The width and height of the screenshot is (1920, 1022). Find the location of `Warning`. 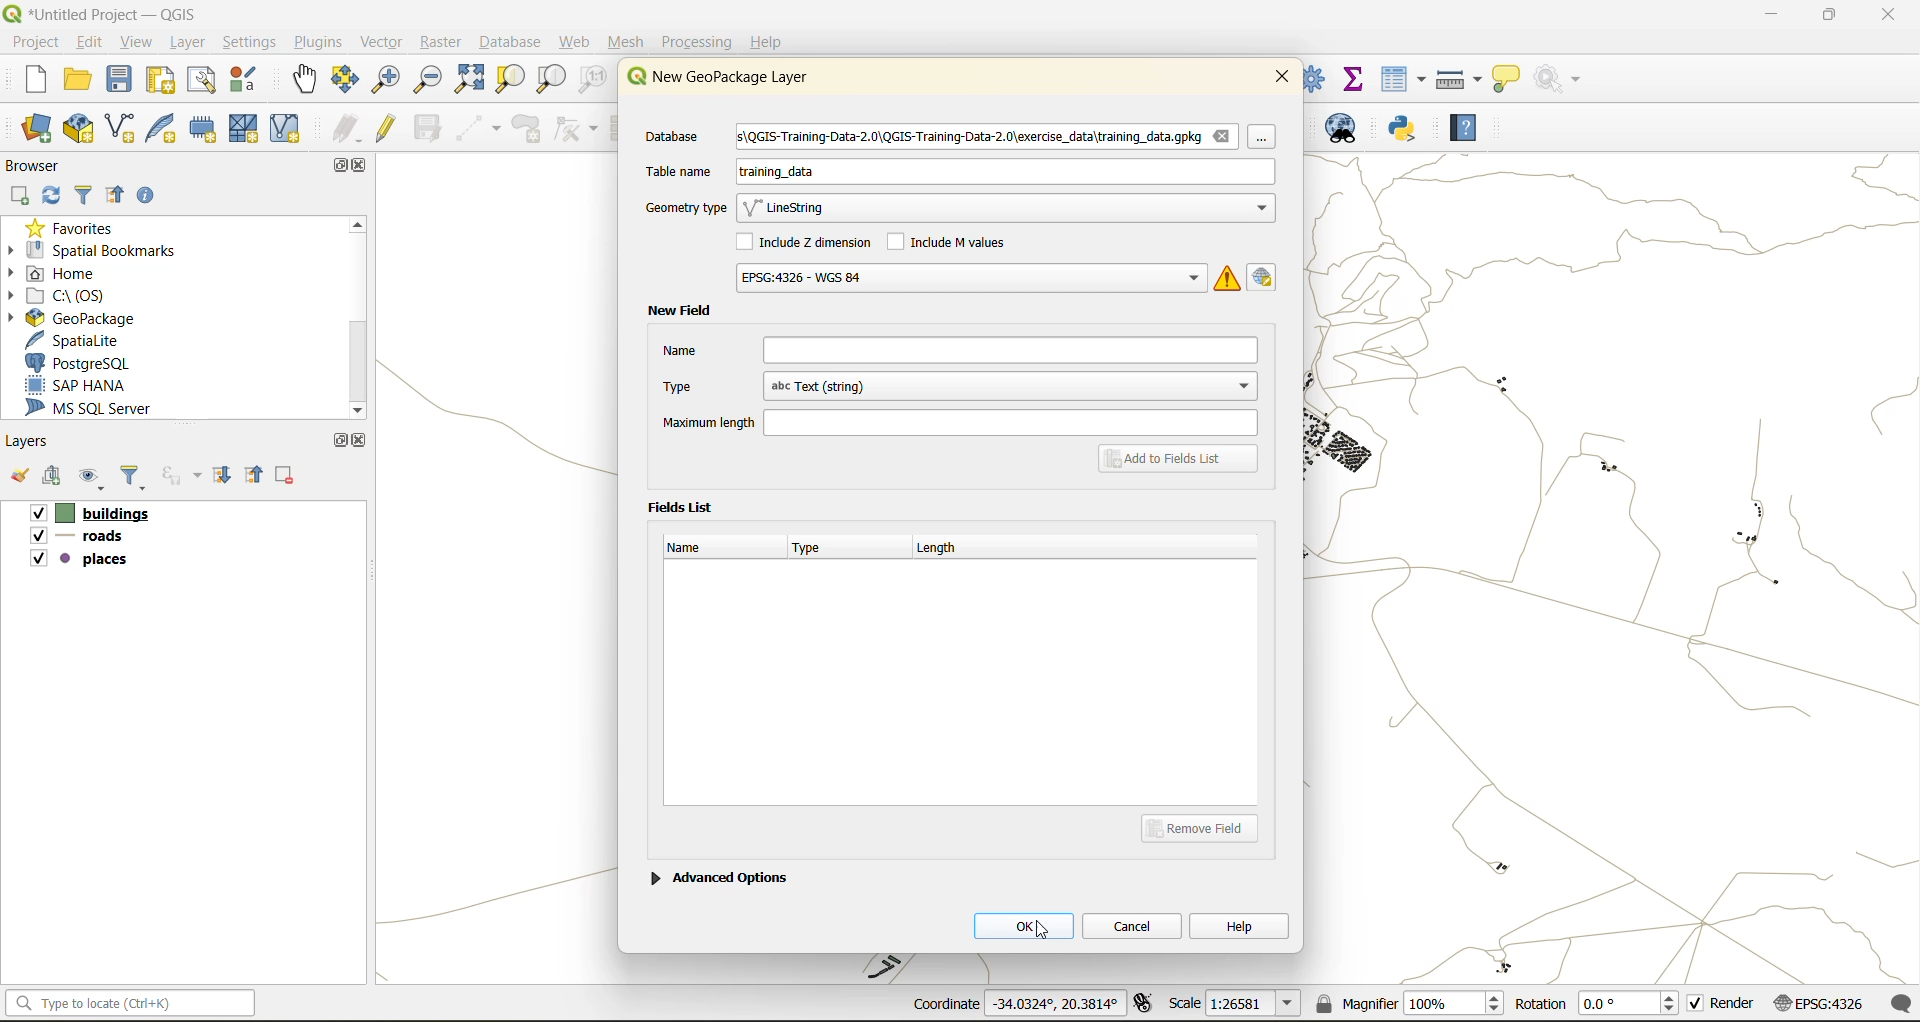

Warning is located at coordinates (1228, 277).